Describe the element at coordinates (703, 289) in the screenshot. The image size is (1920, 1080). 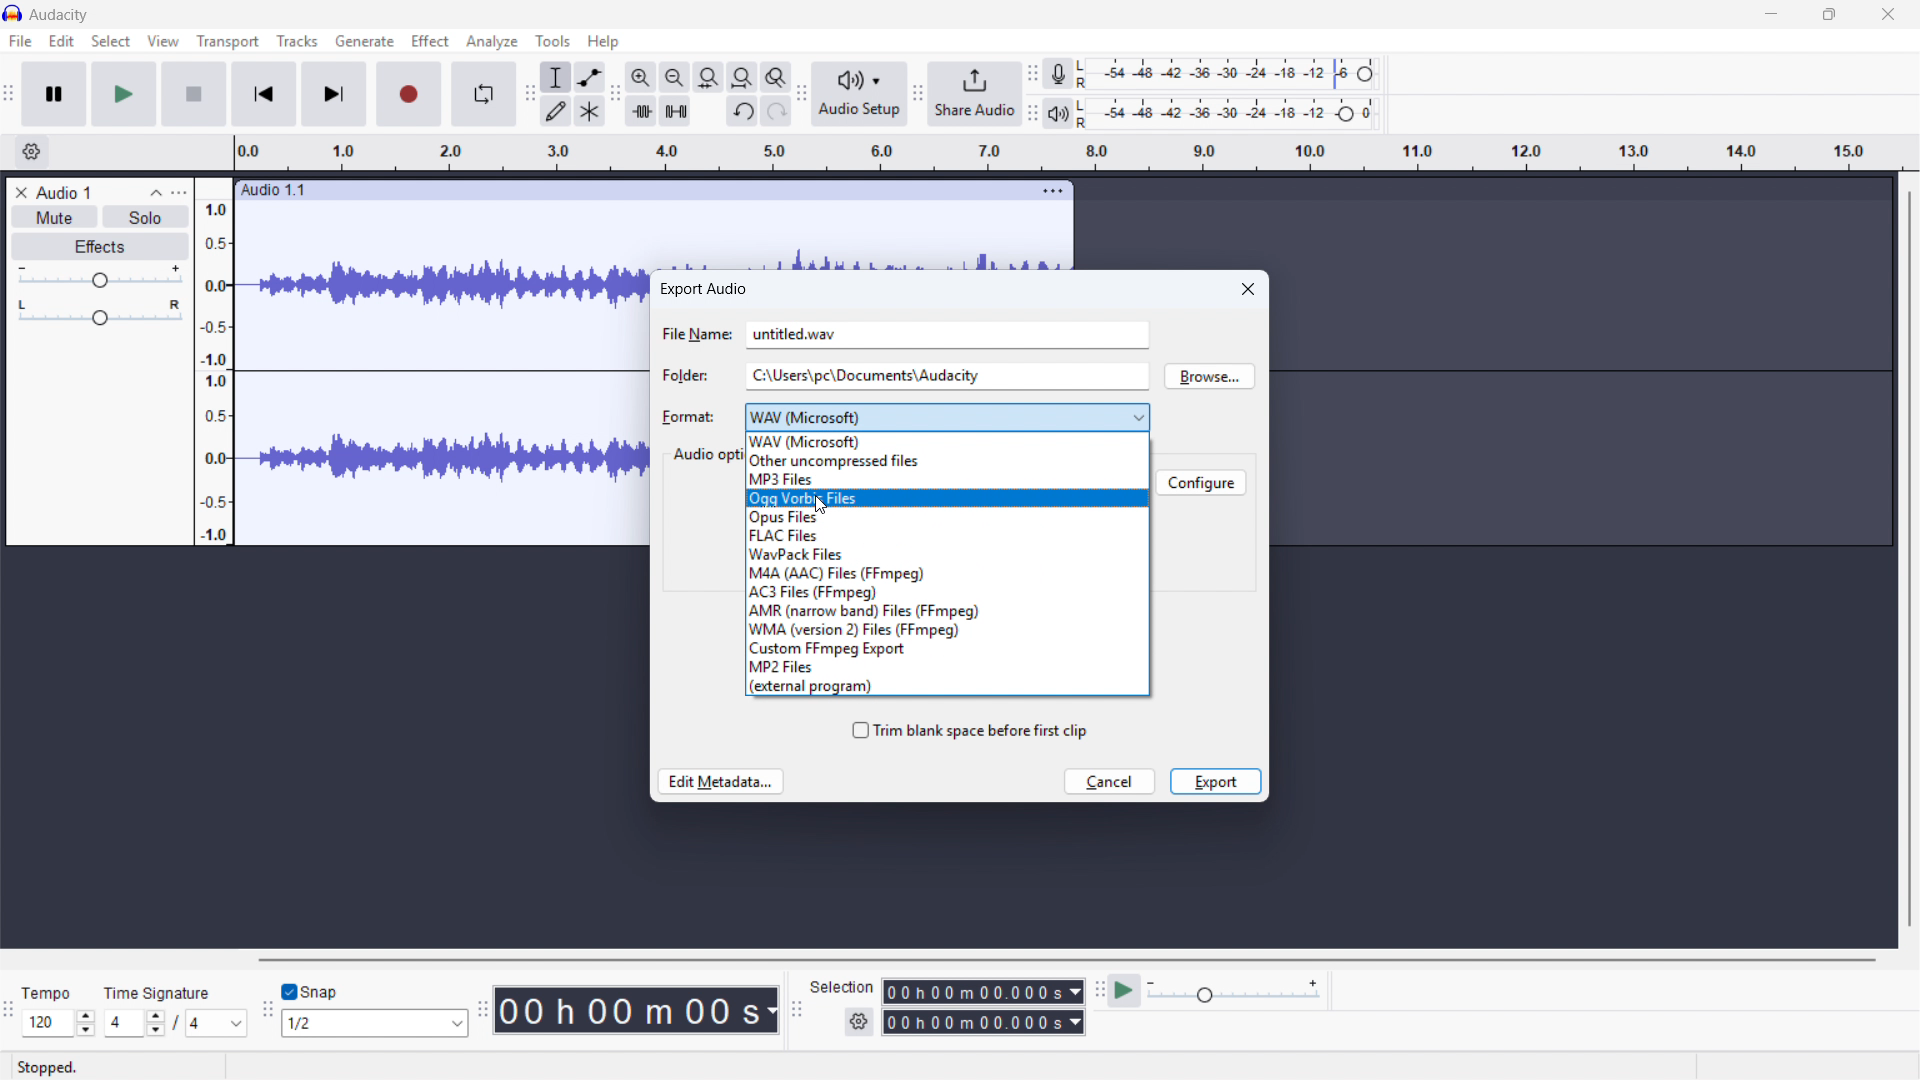
I see `Export audio ` at that location.